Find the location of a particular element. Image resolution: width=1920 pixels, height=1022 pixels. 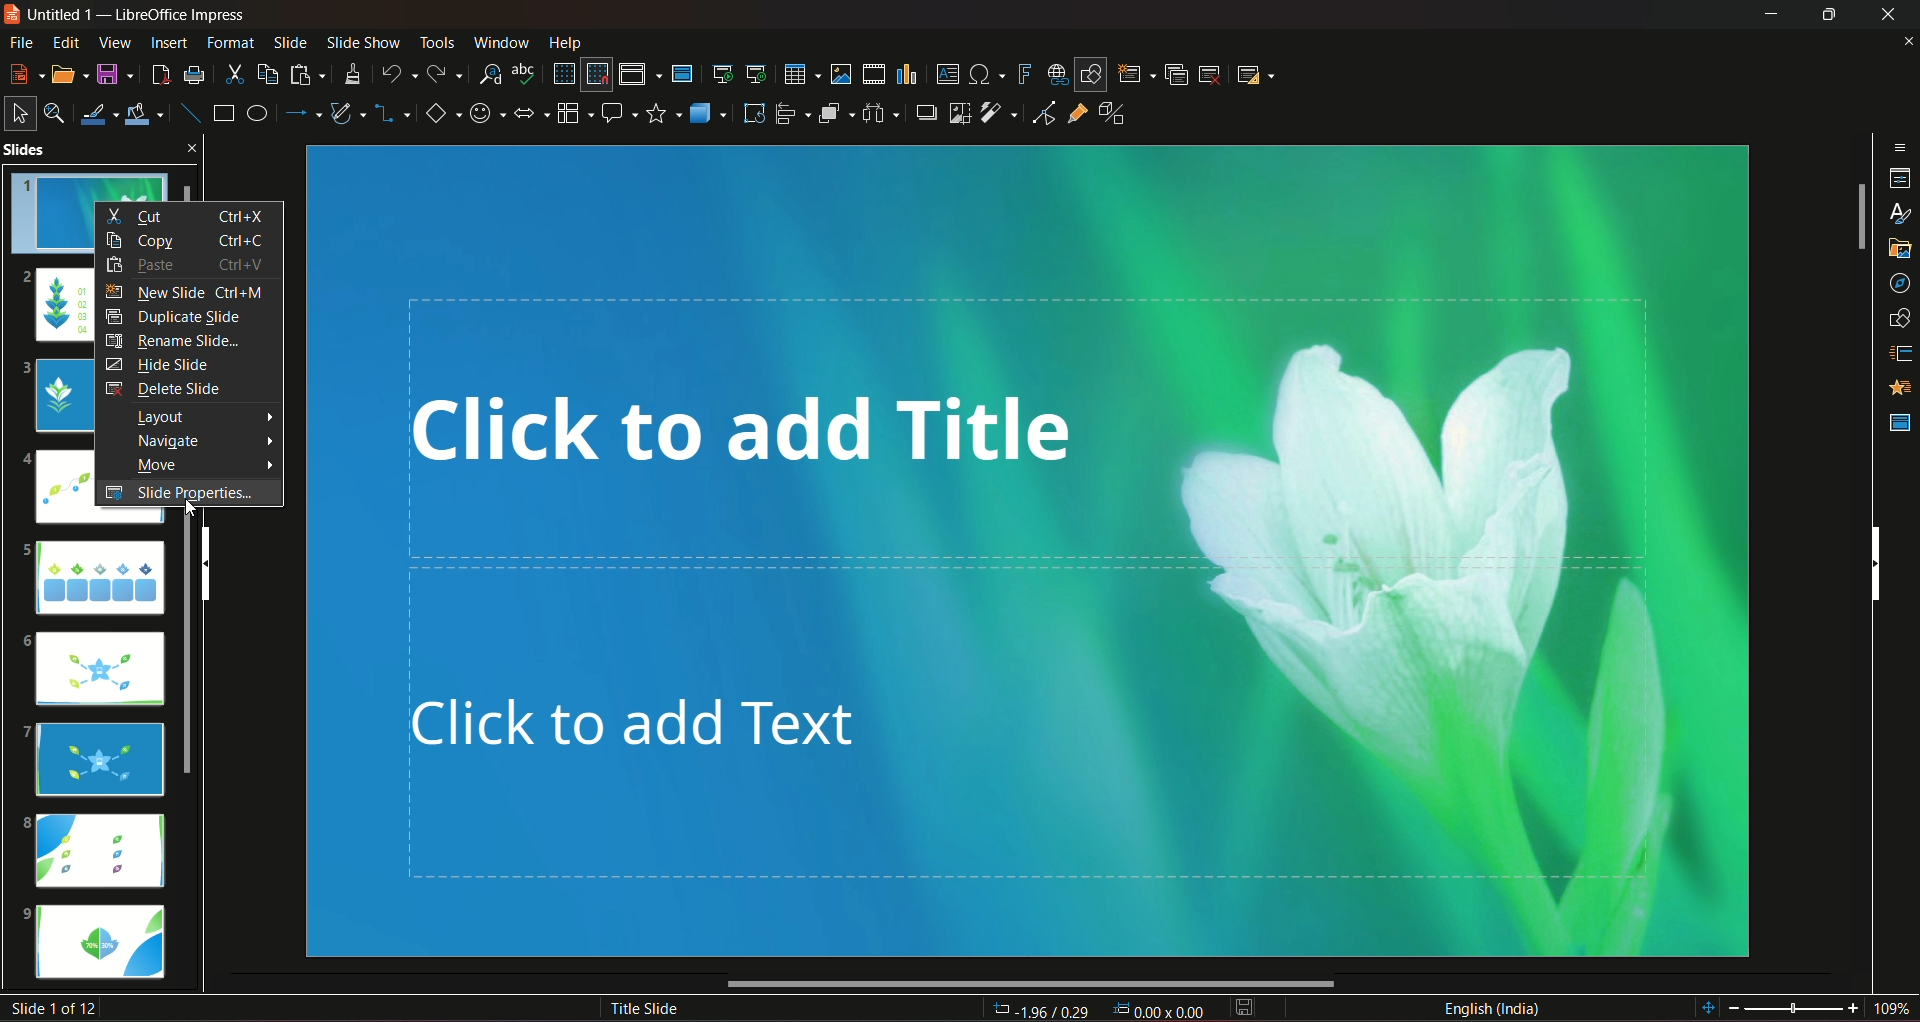

slide 8 is located at coordinates (99, 850).